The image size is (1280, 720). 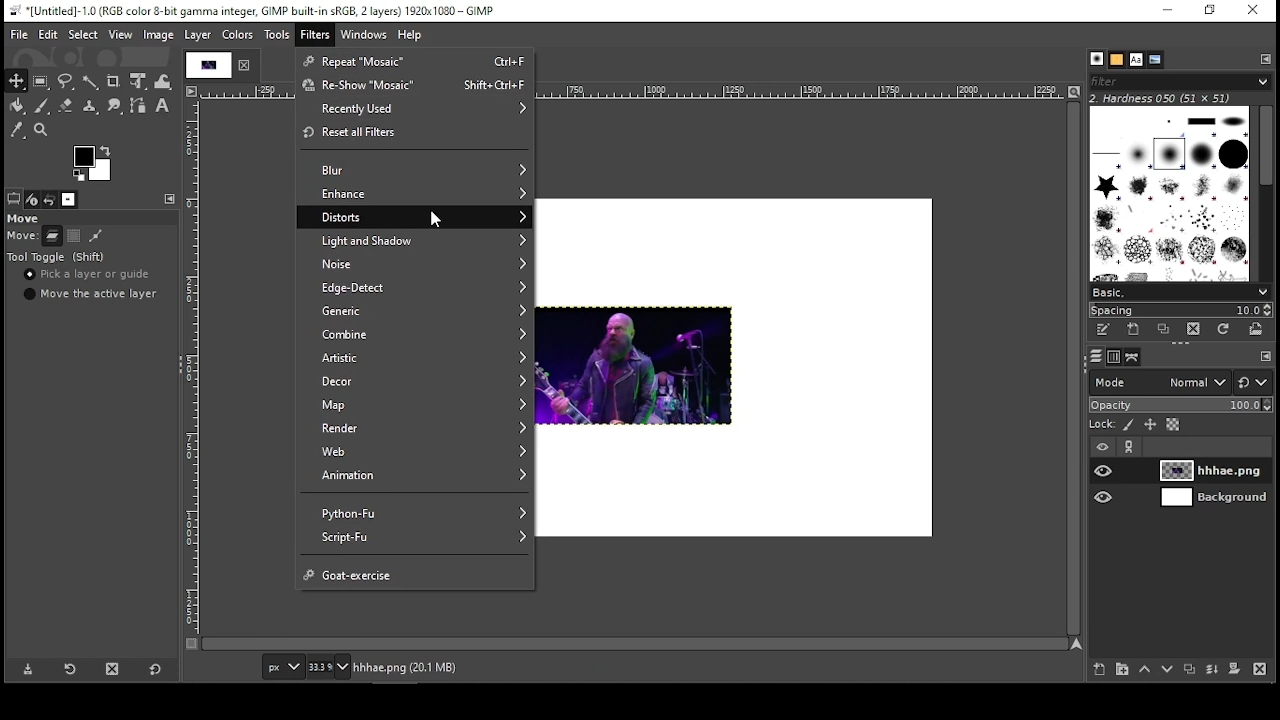 What do you see at coordinates (413, 476) in the screenshot?
I see `animation` at bounding box center [413, 476].